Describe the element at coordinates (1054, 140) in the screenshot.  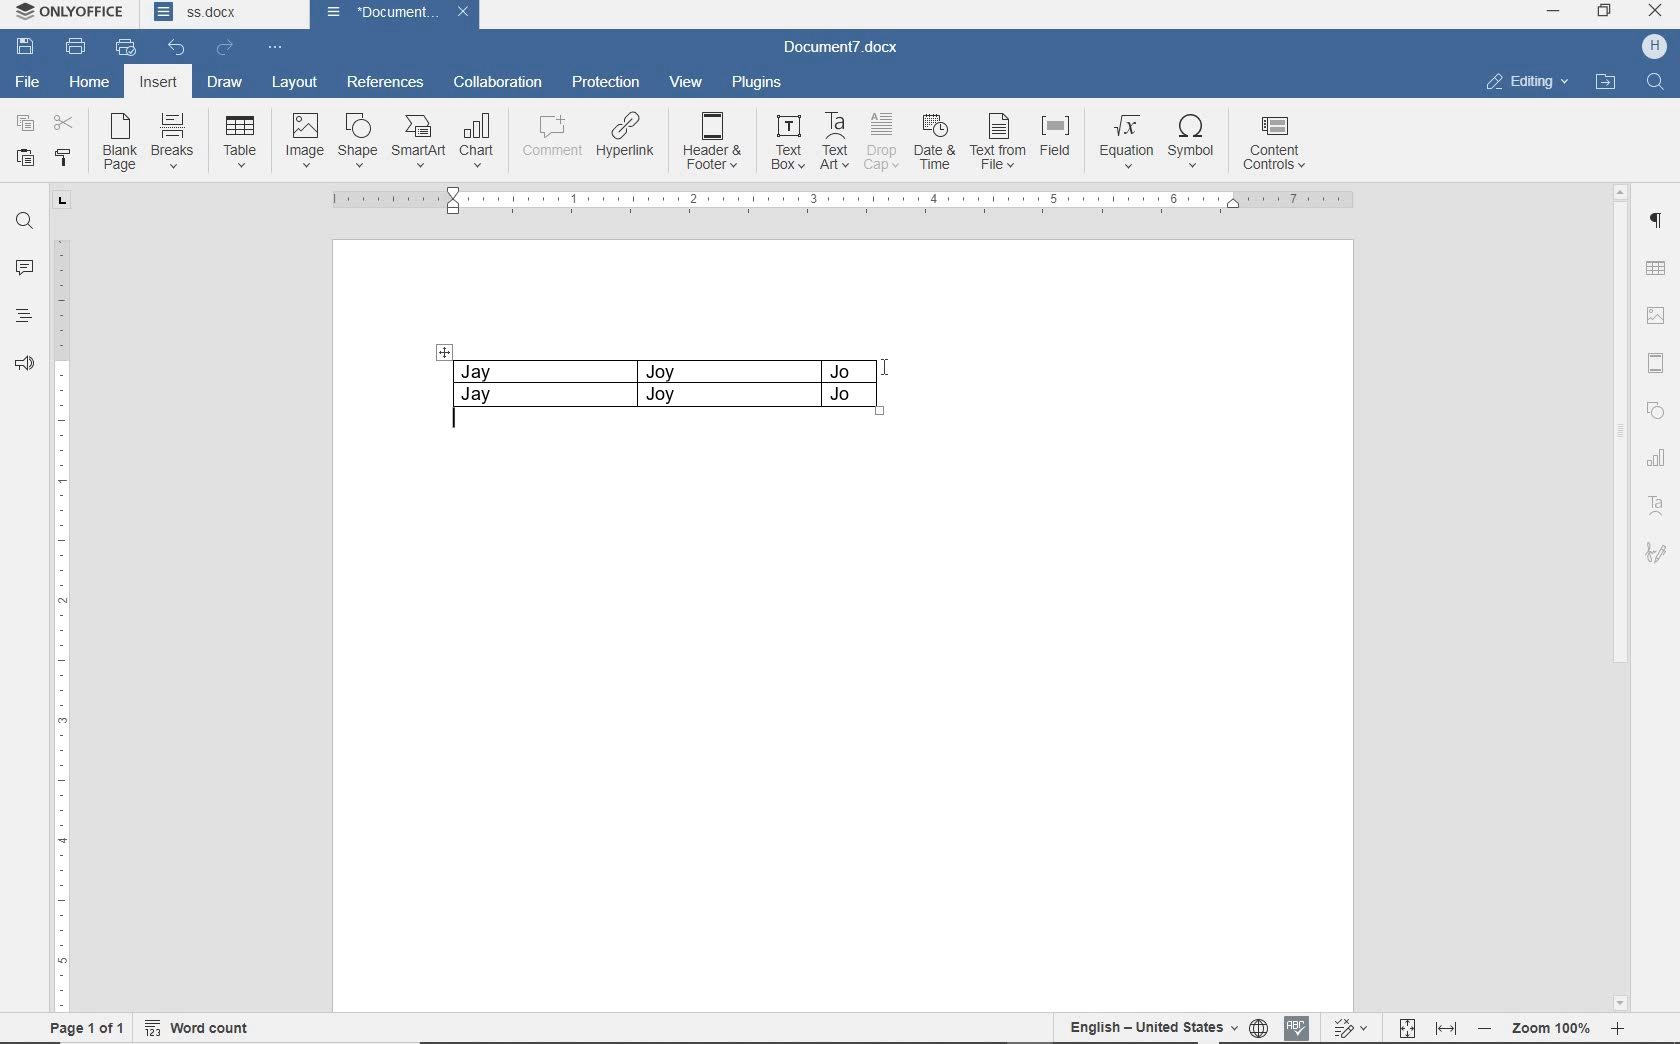
I see `FIELD` at that location.